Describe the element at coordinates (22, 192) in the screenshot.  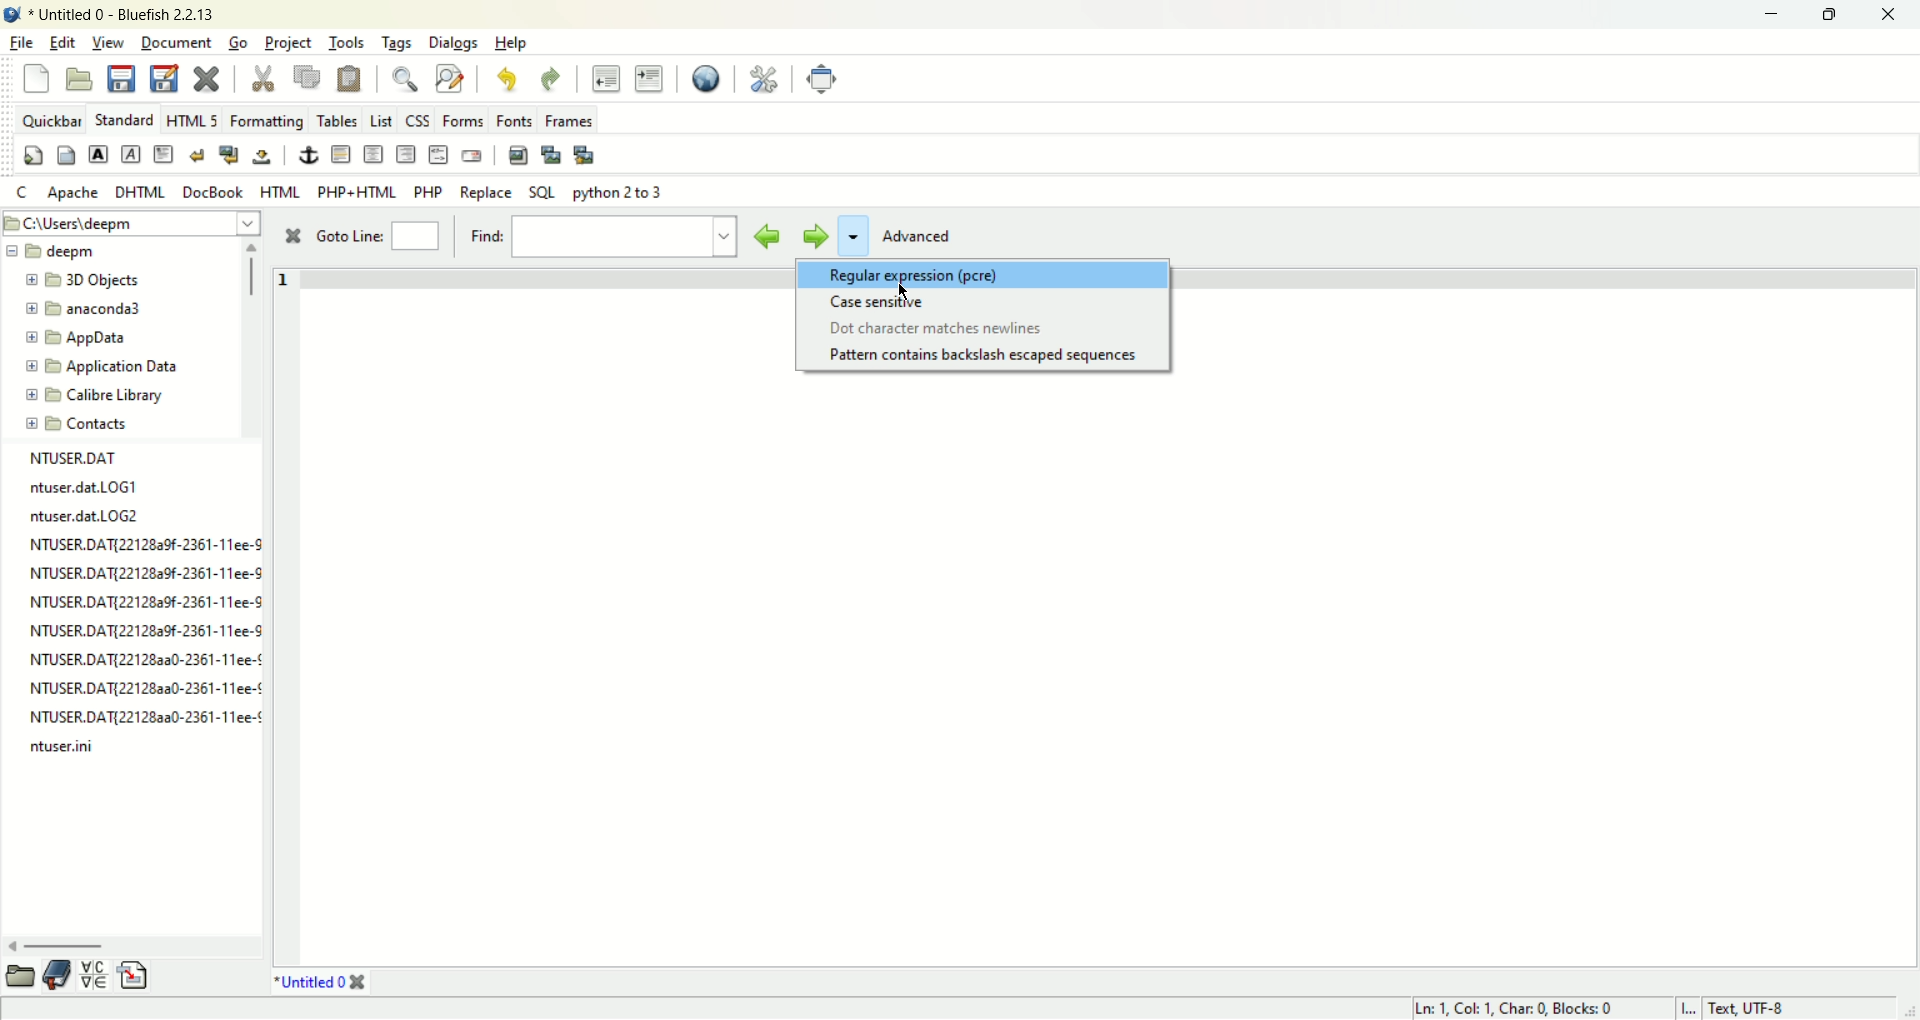
I see `C` at that location.